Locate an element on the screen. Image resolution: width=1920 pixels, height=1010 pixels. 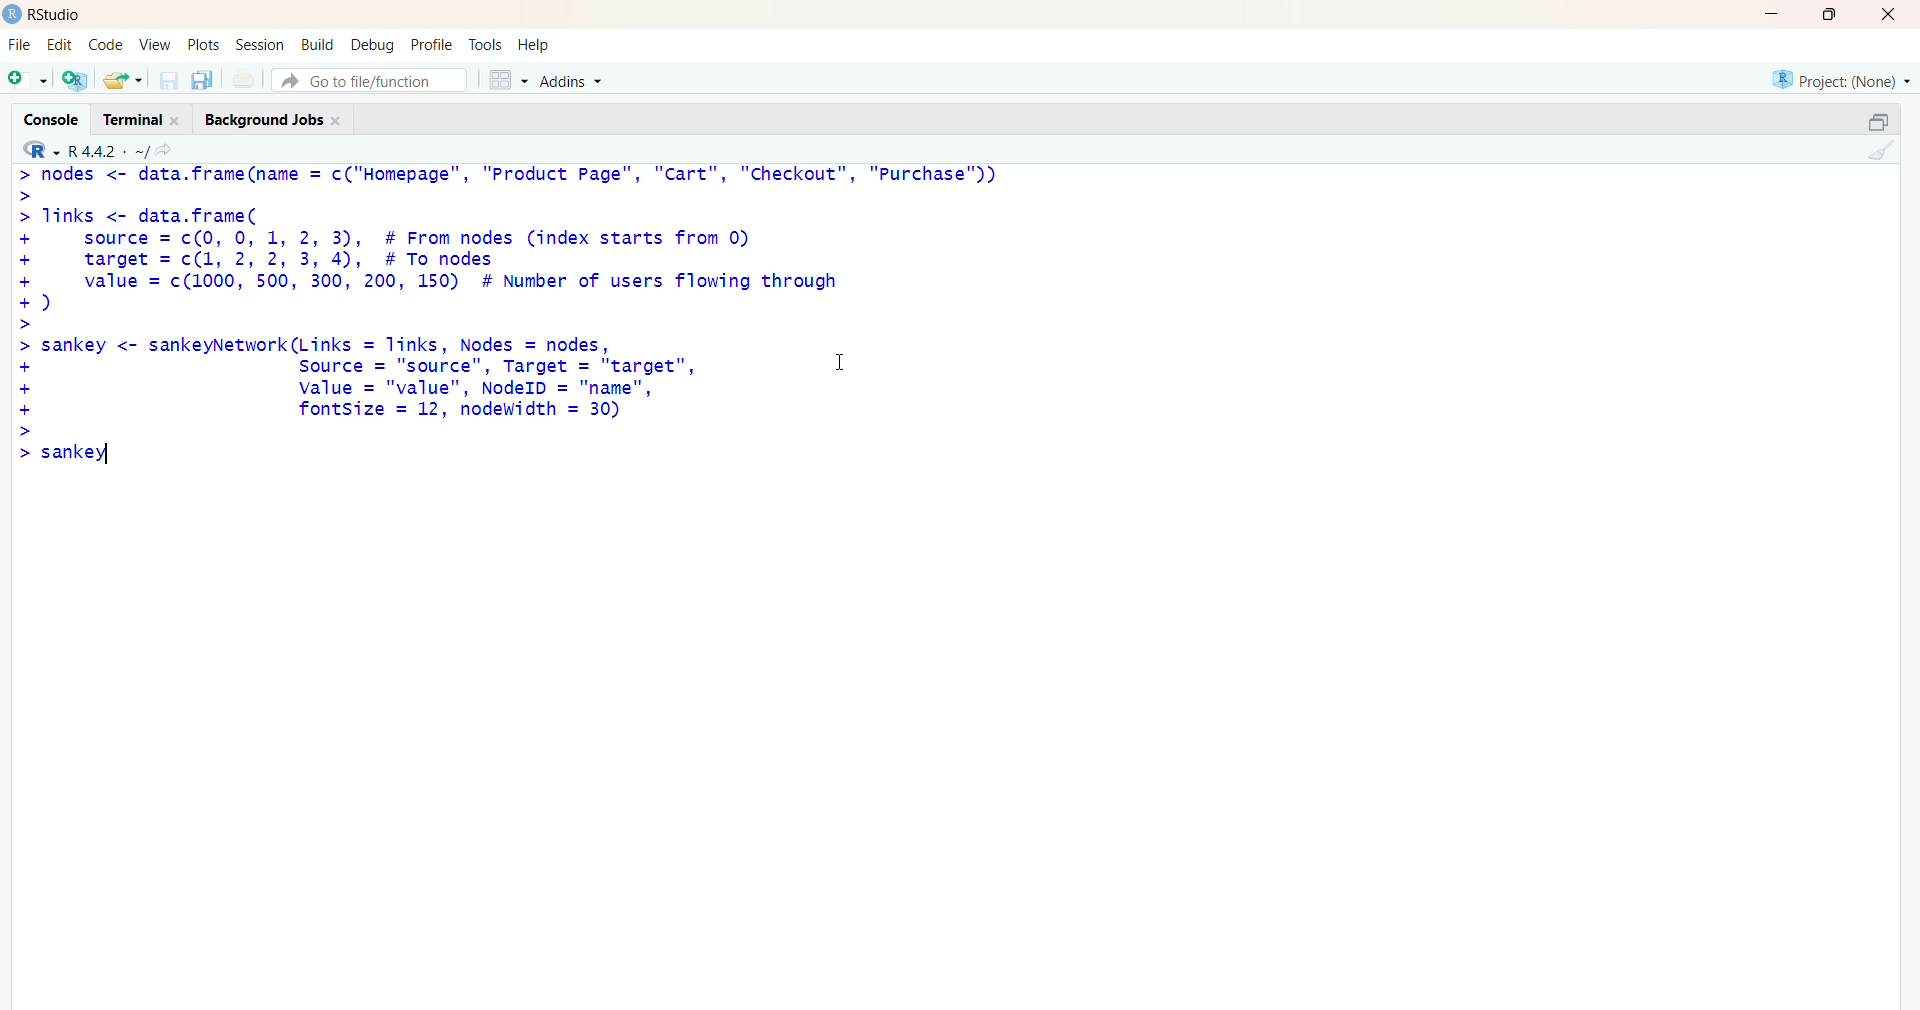
project (none) is located at coordinates (1828, 79).